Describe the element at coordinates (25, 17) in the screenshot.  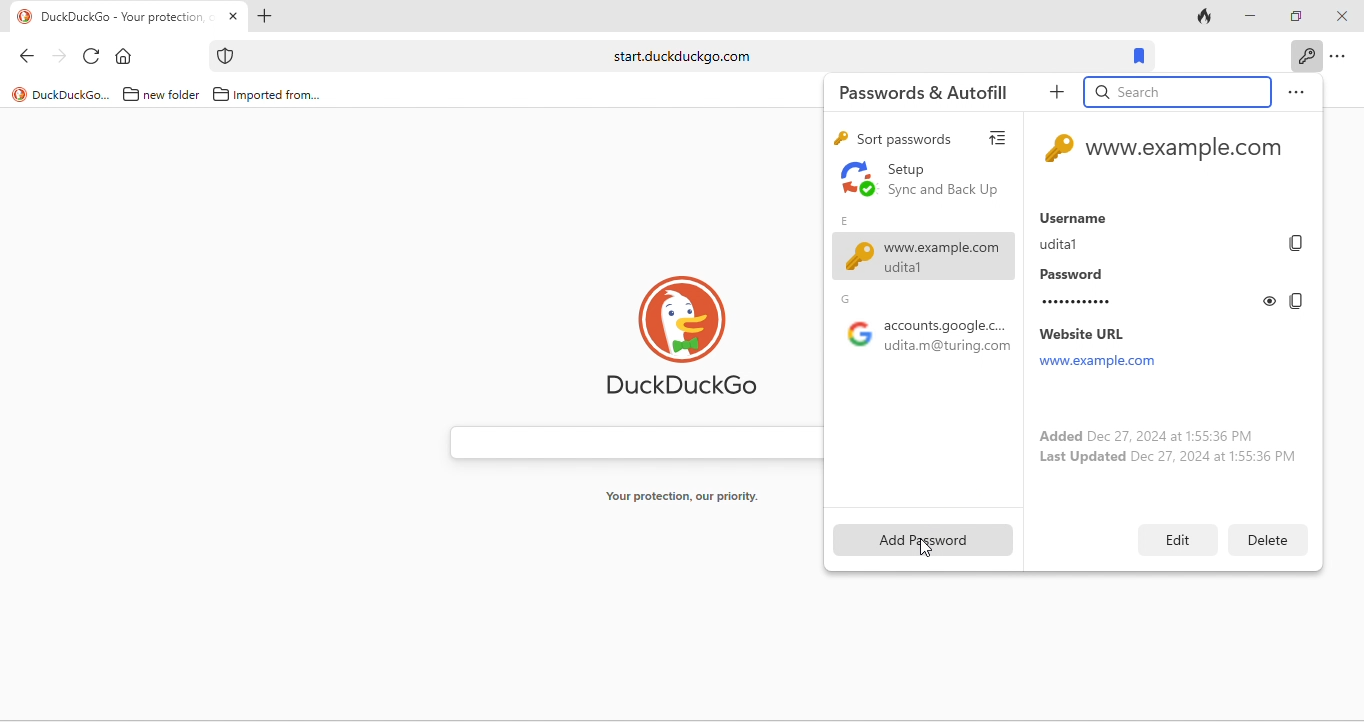
I see `logo` at that location.